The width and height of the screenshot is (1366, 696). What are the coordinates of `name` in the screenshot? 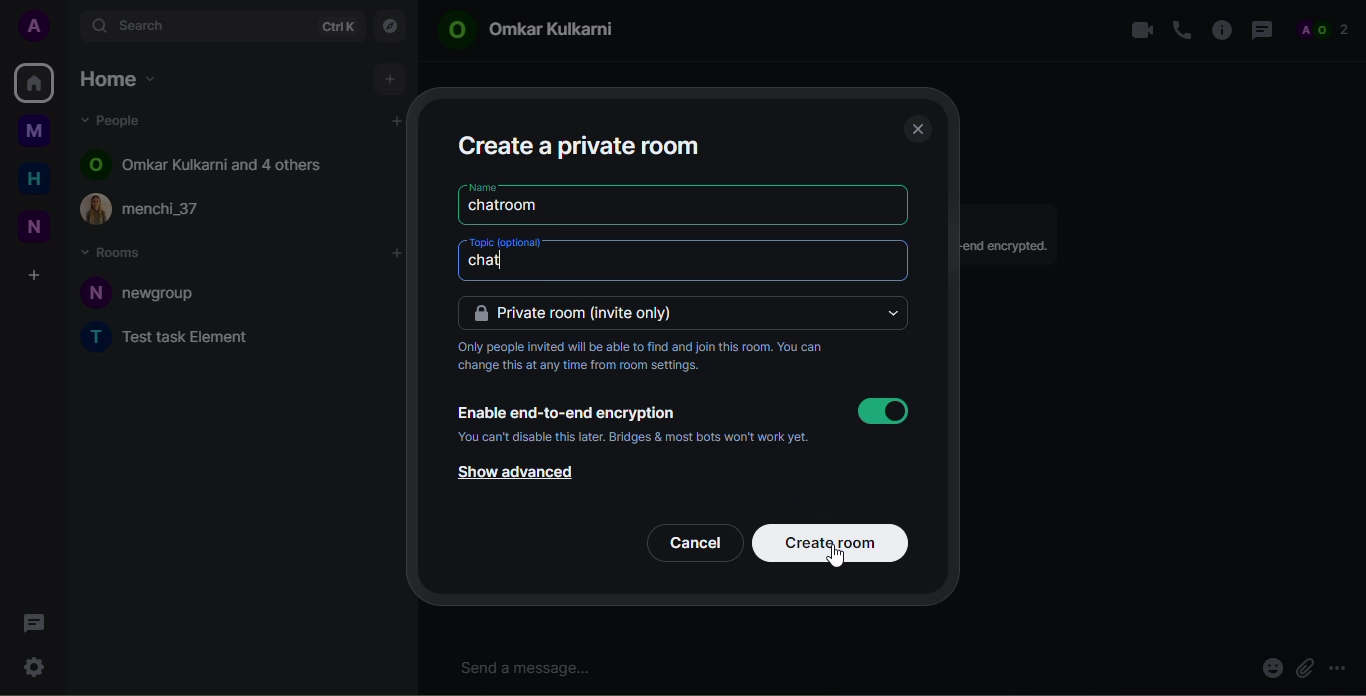 It's located at (481, 187).